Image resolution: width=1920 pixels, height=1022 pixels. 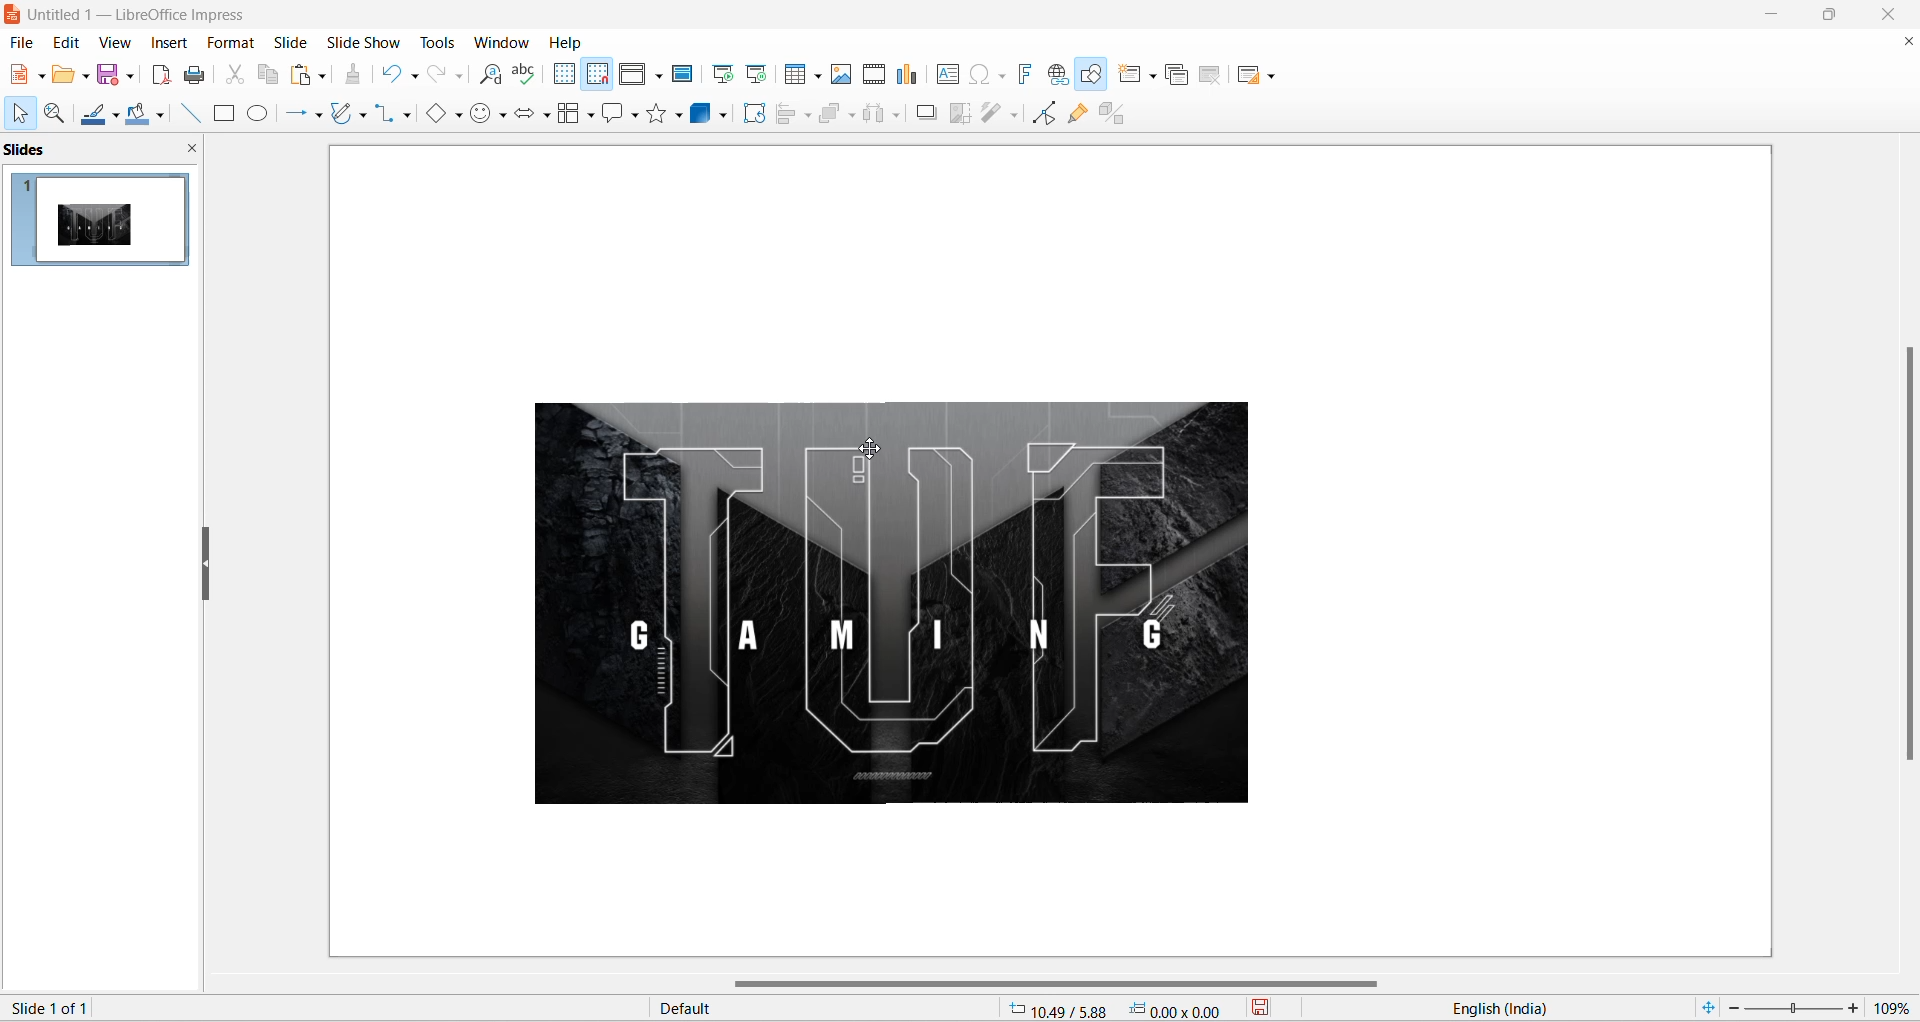 What do you see at coordinates (431, 115) in the screenshot?
I see `basic shapes` at bounding box center [431, 115].